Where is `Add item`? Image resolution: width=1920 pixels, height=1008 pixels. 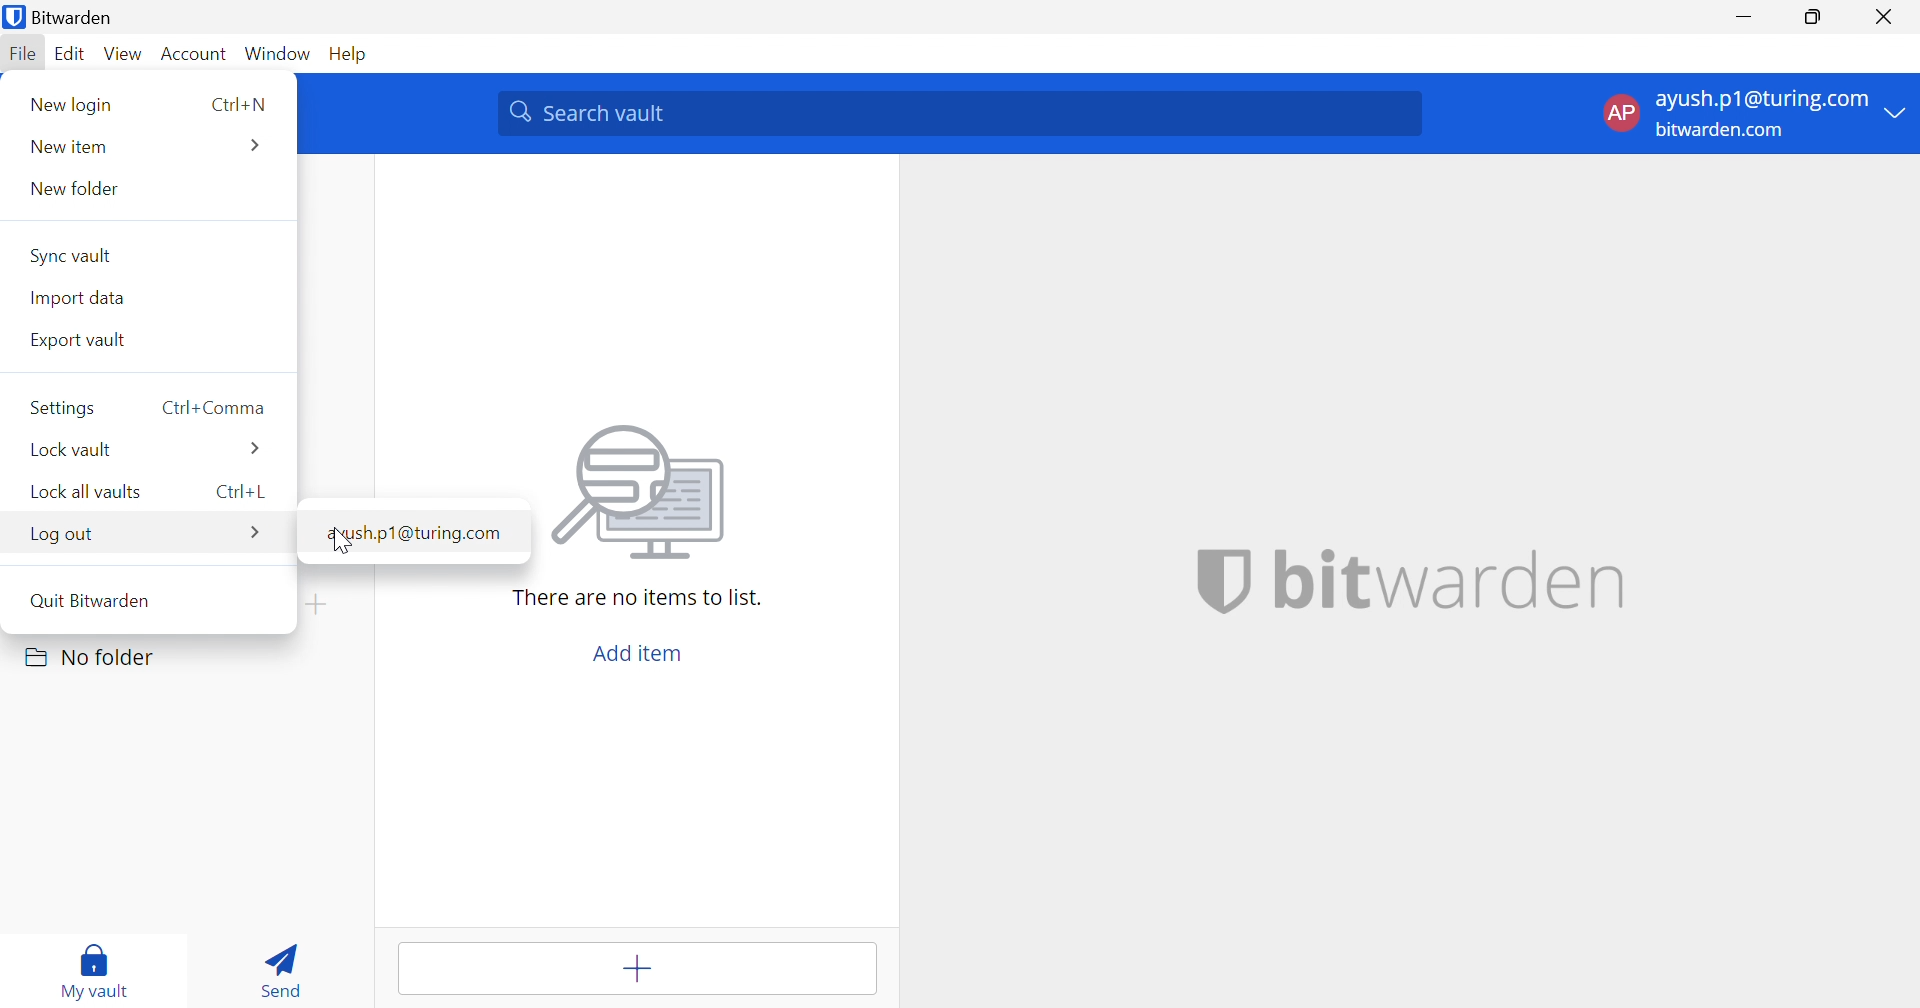
Add item is located at coordinates (637, 656).